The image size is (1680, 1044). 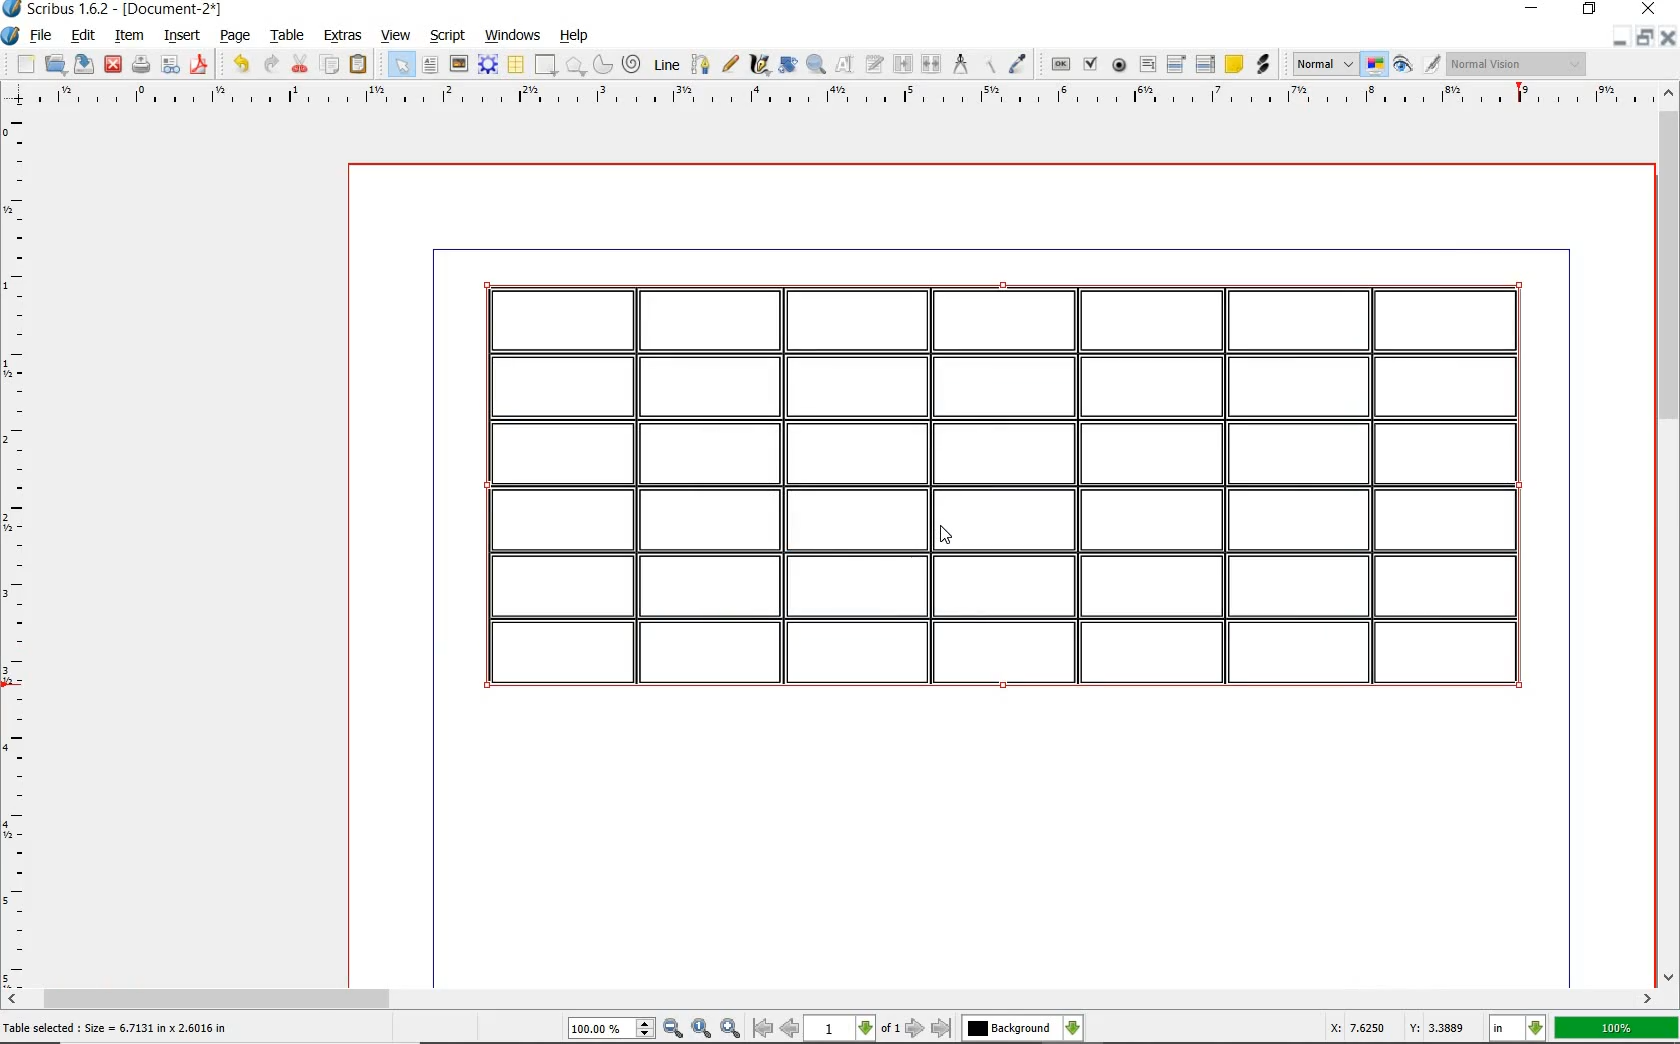 What do you see at coordinates (172, 66) in the screenshot?
I see `preflight verifier` at bounding box center [172, 66].